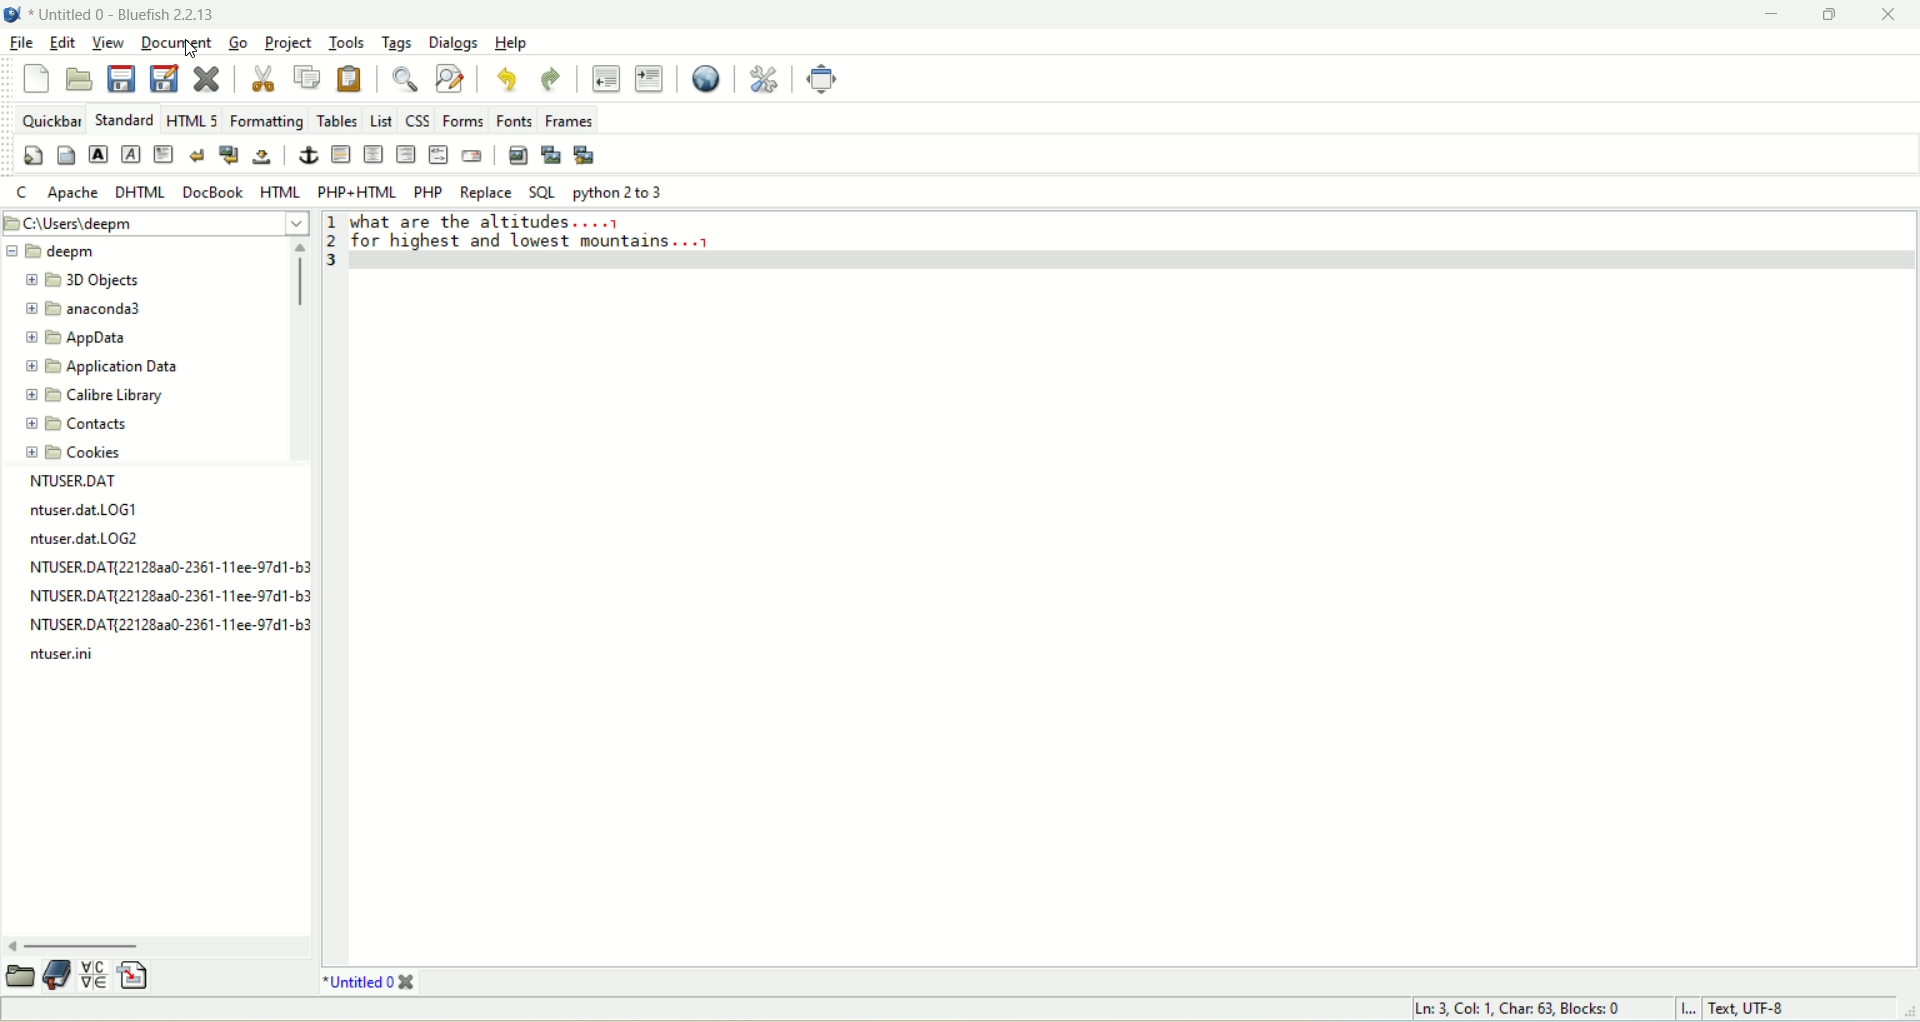 This screenshot has width=1920, height=1022. Describe the element at coordinates (517, 155) in the screenshot. I see `insert image` at that location.